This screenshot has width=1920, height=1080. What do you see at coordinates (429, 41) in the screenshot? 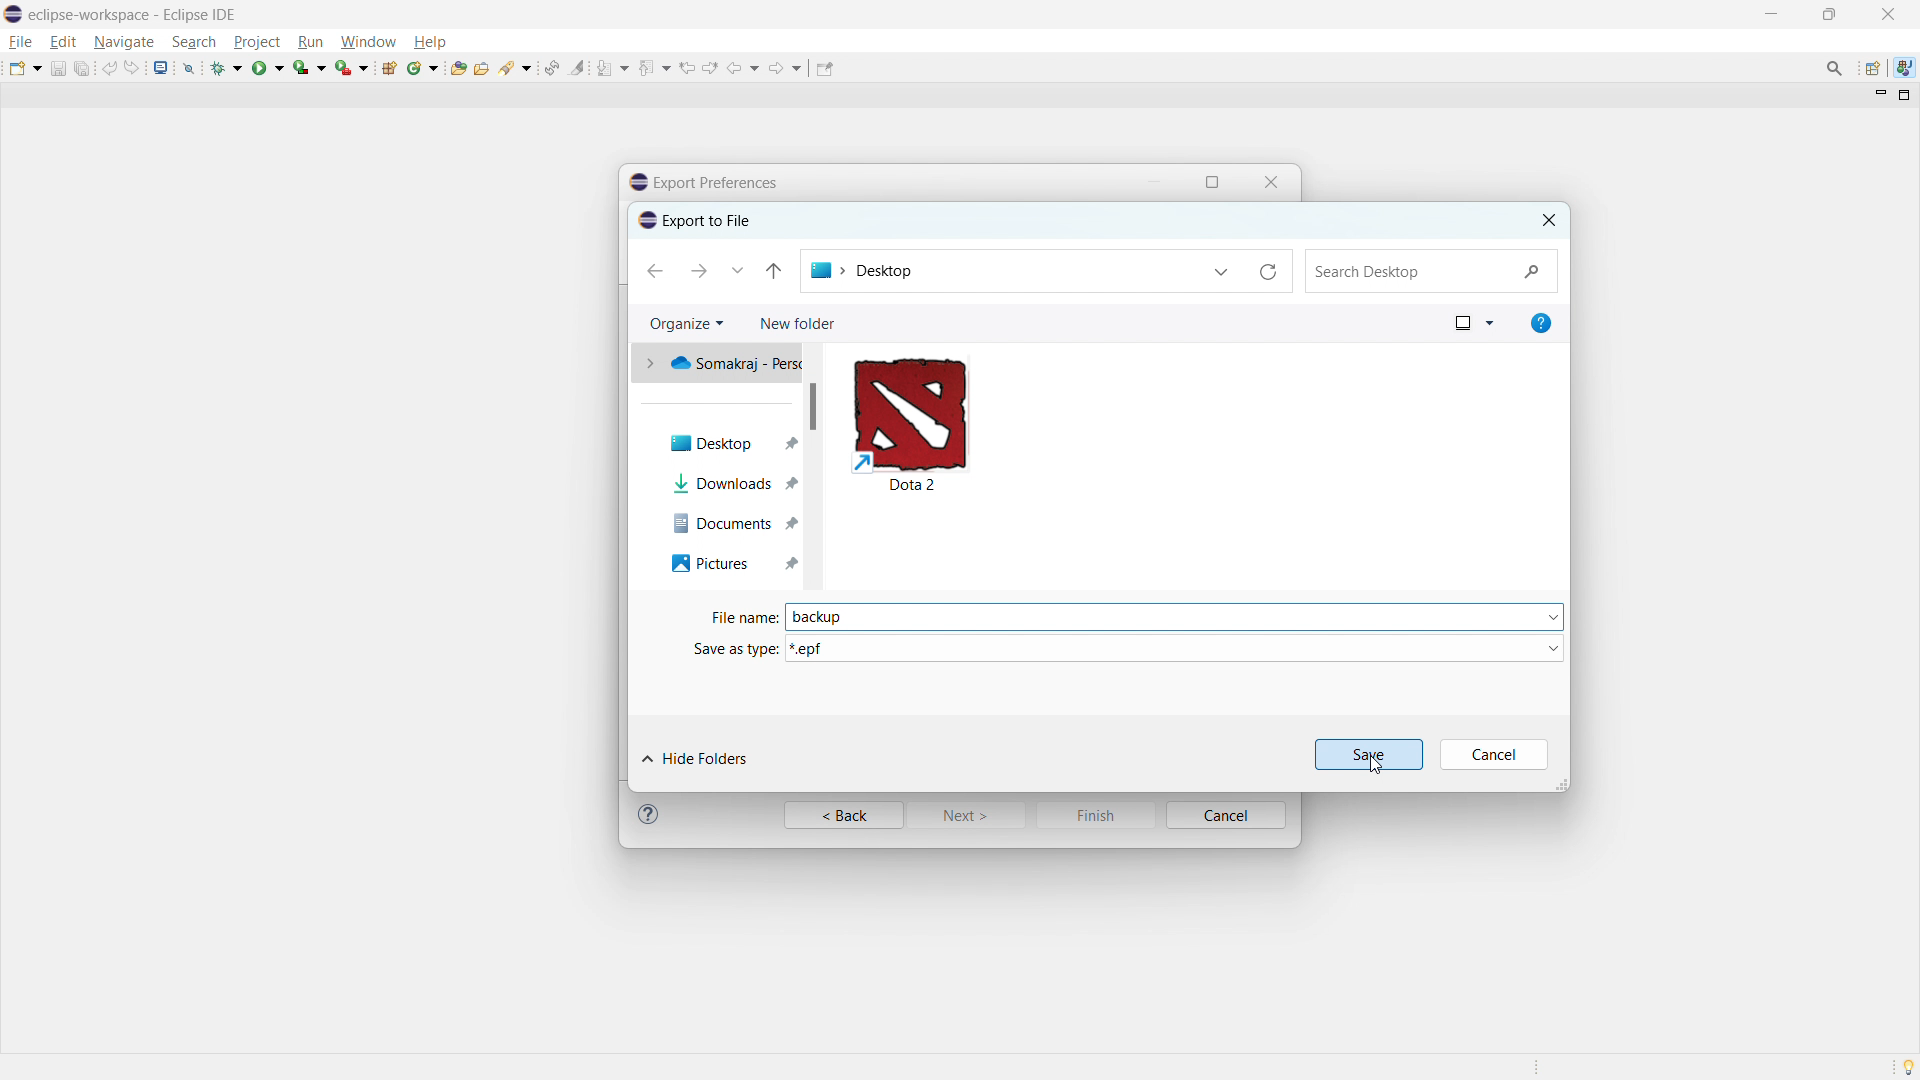
I see `help` at bounding box center [429, 41].